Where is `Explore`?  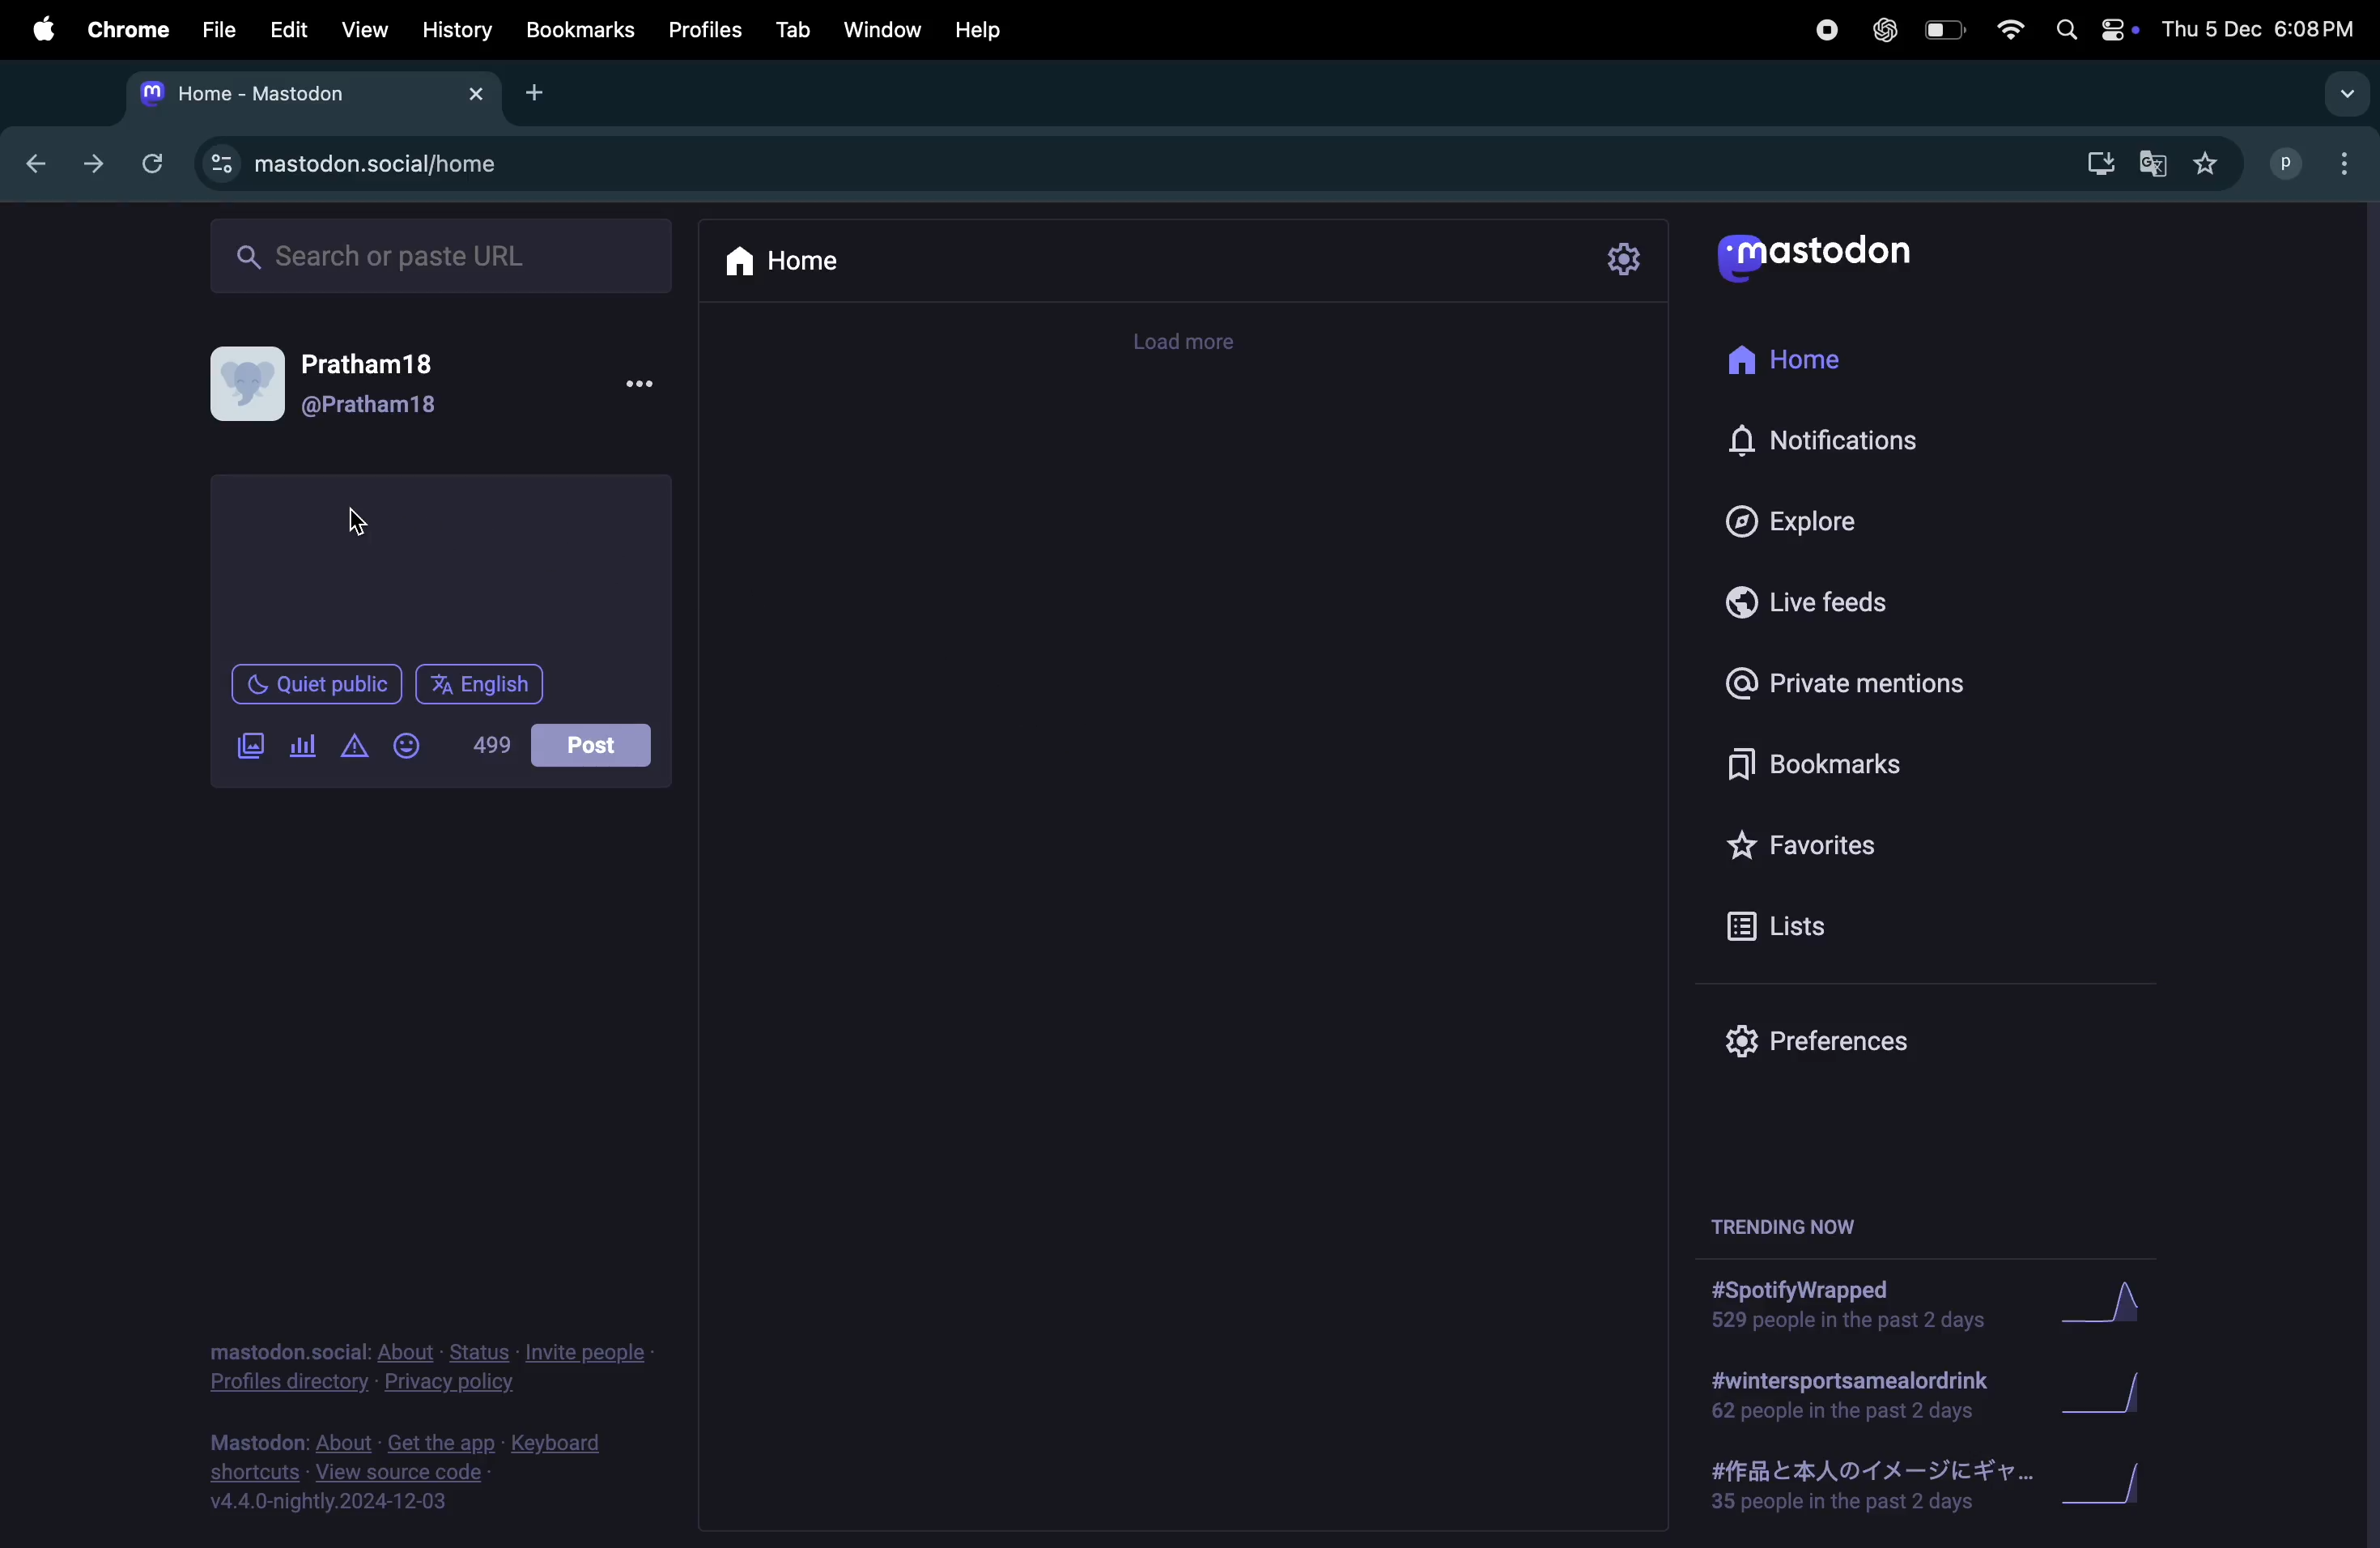 Explore is located at coordinates (1815, 522).